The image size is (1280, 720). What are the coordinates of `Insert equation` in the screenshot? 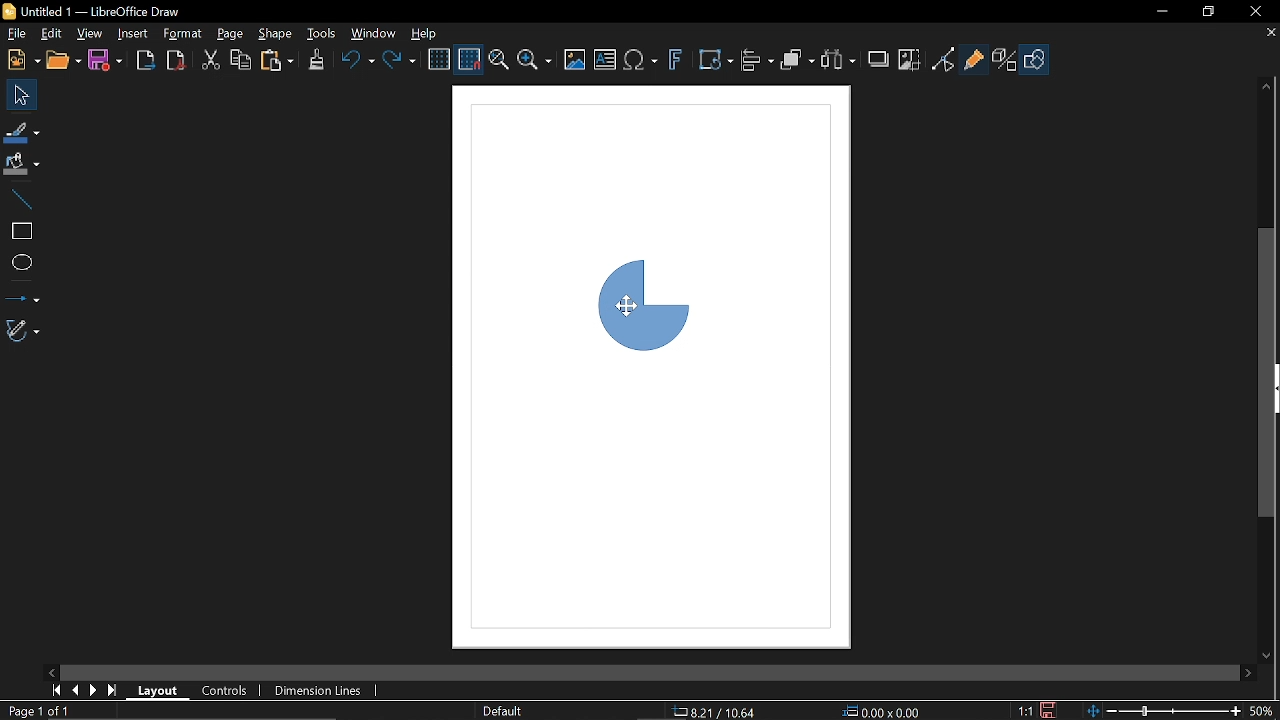 It's located at (641, 62).